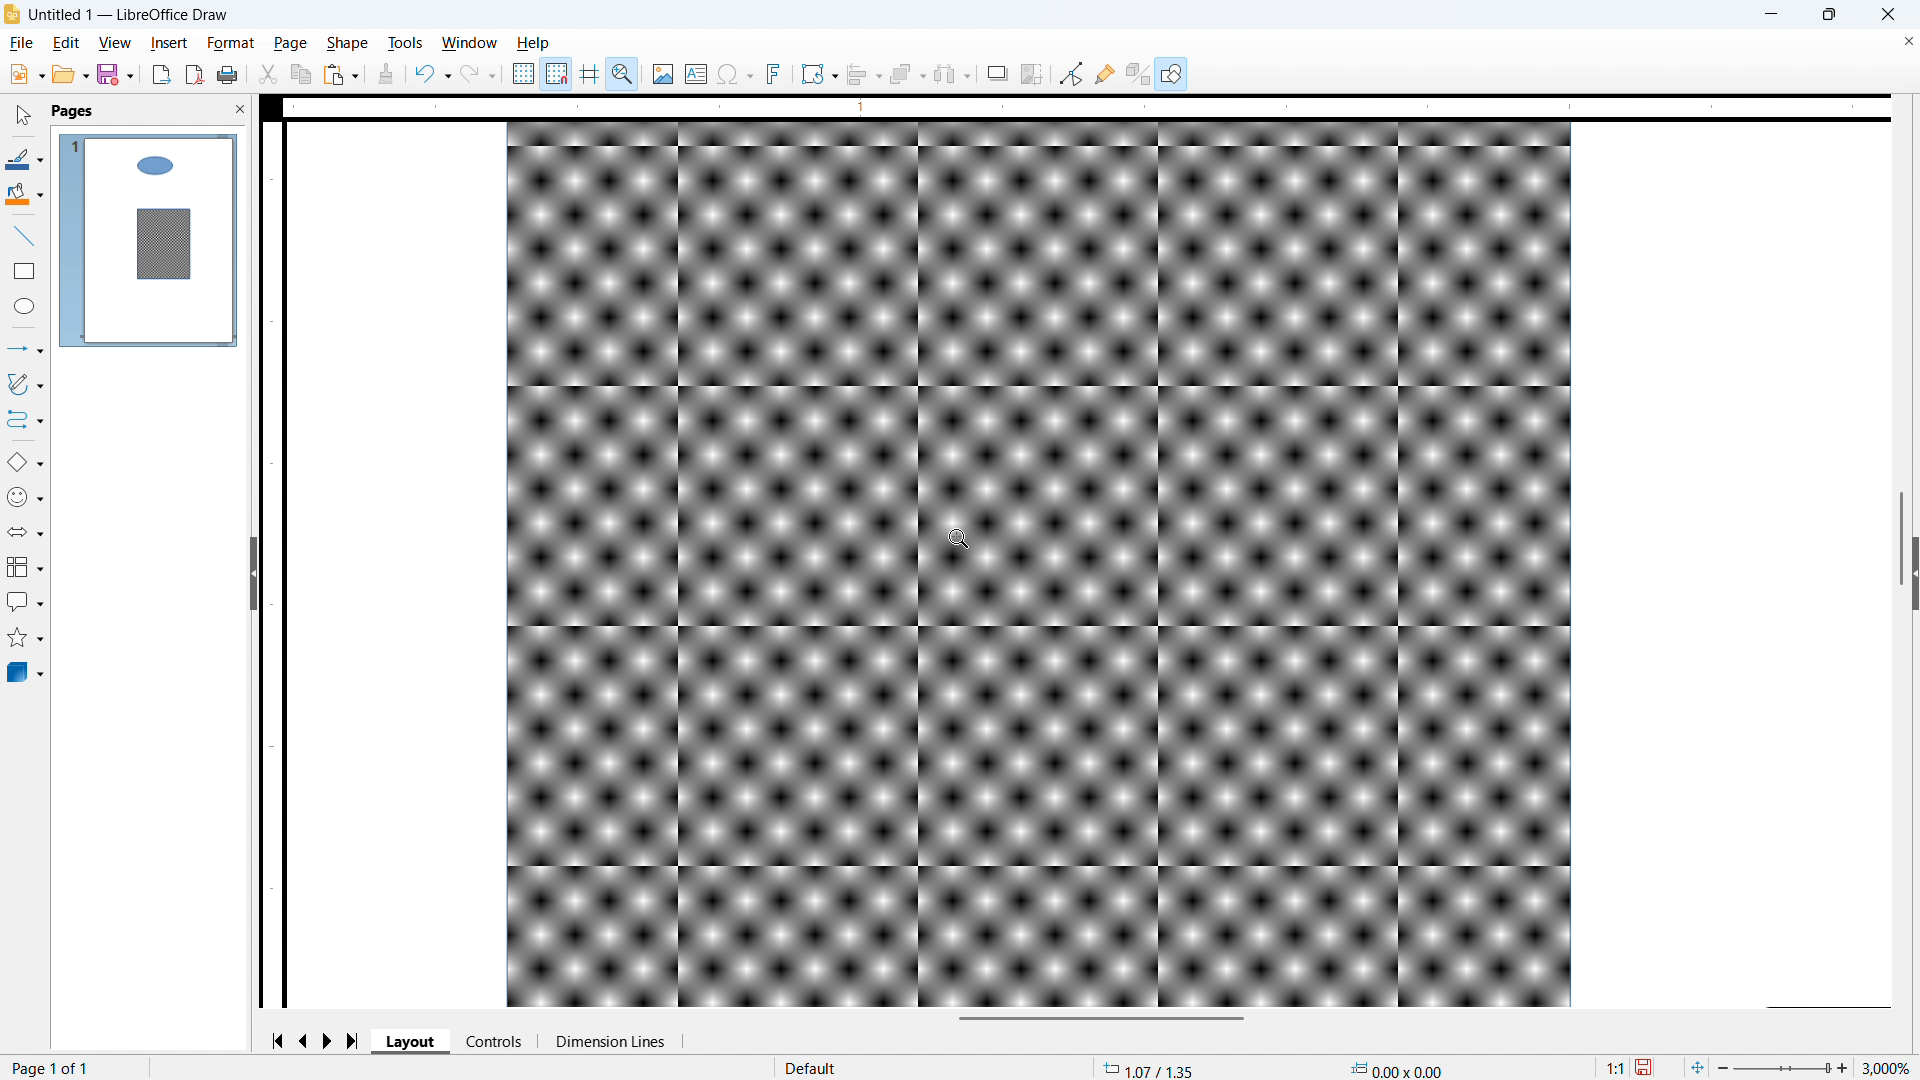 This screenshot has width=1920, height=1080. What do you see at coordinates (534, 44) in the screenshot?
I see `Help ` at bounding box center [534, 44].